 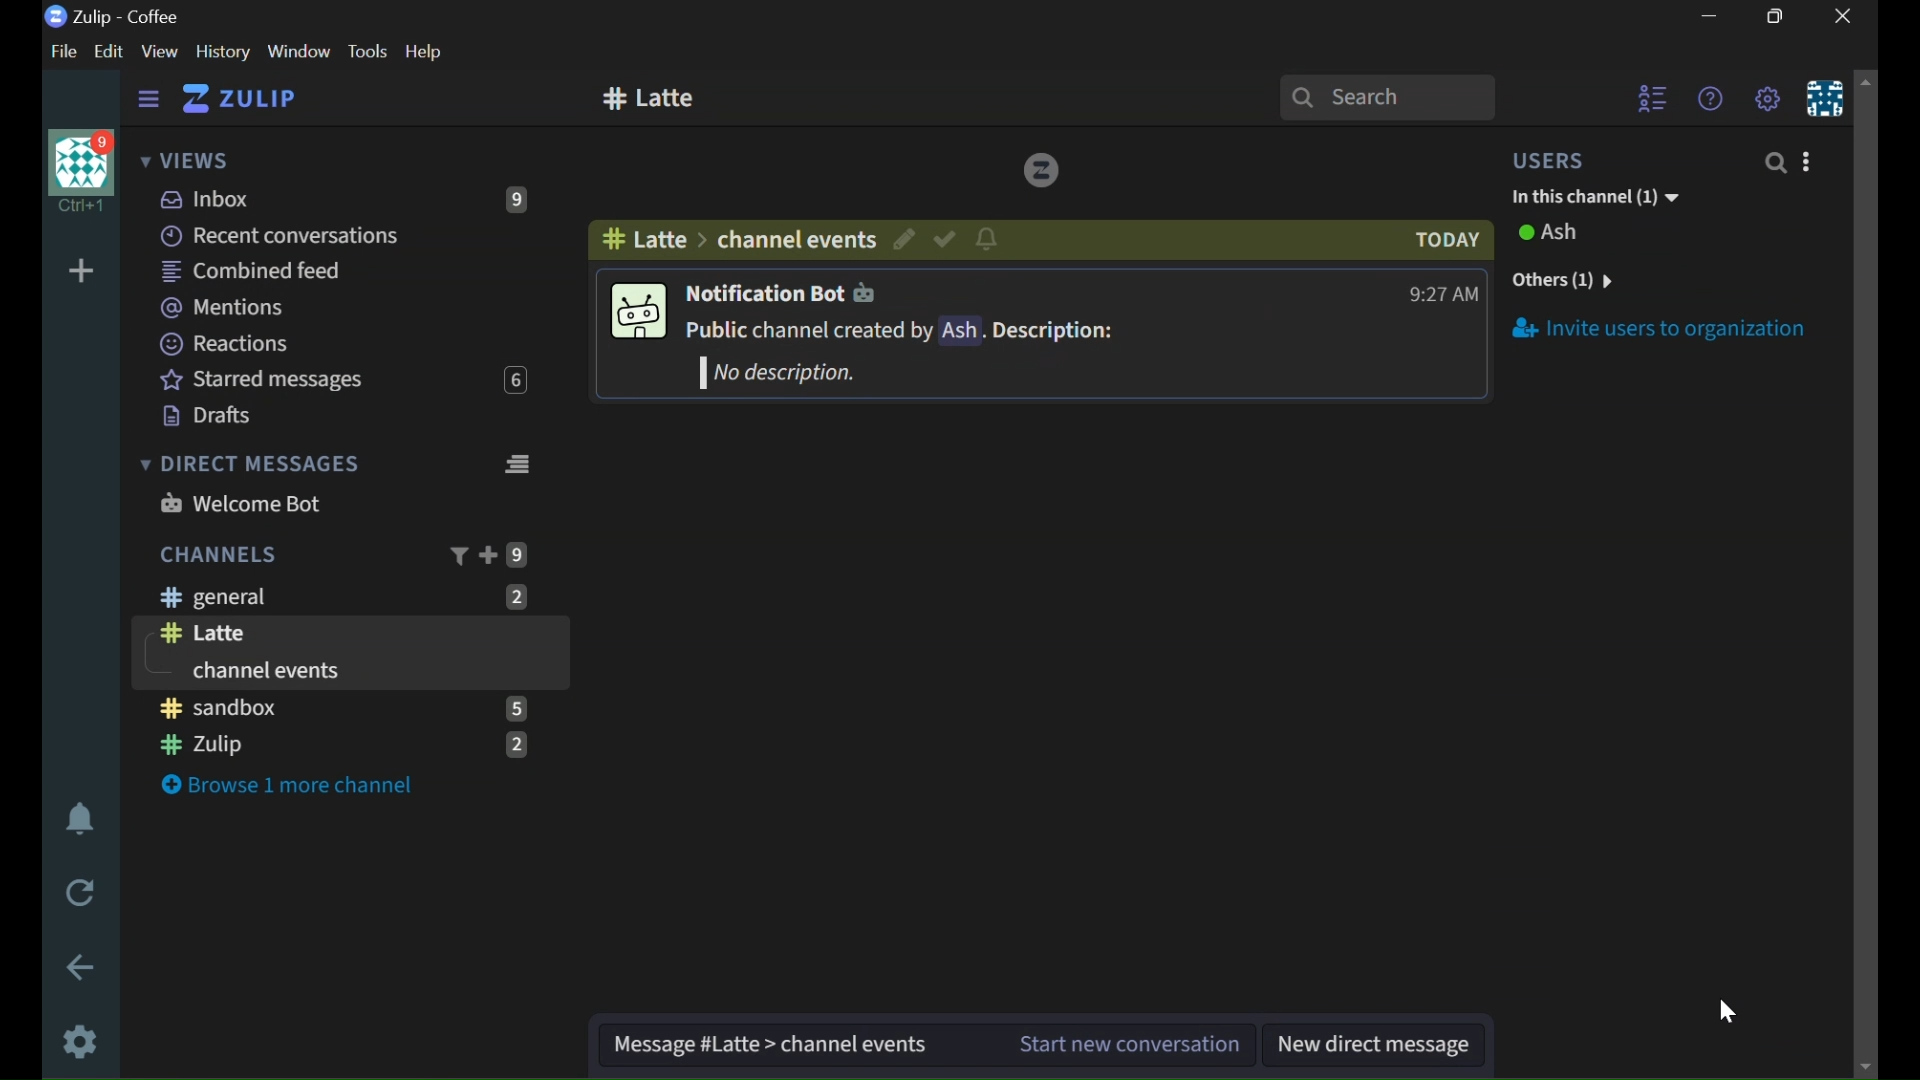 What do you see at coordinates (793, 238) in the screenshot?
I see `Channel events` at bounding box center [793, 238].